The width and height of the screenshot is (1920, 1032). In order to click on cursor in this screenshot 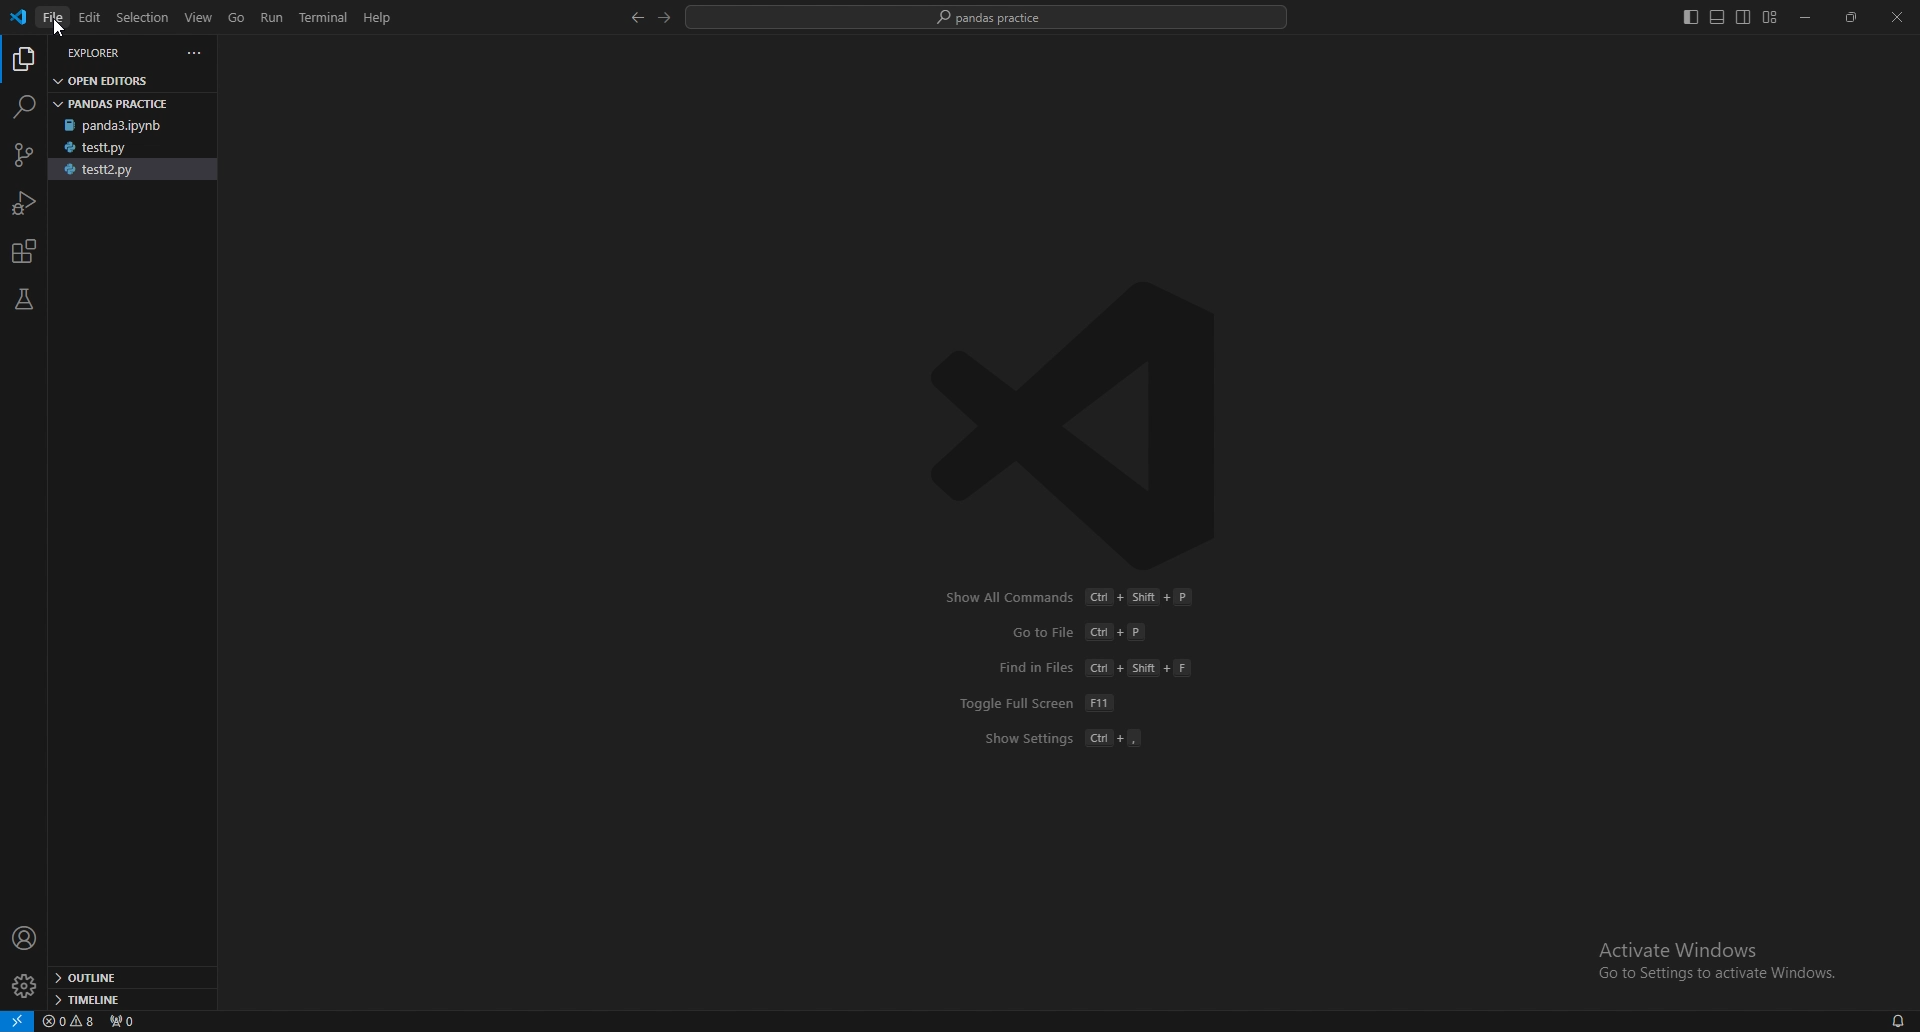, I will do `click(59, 31)`.